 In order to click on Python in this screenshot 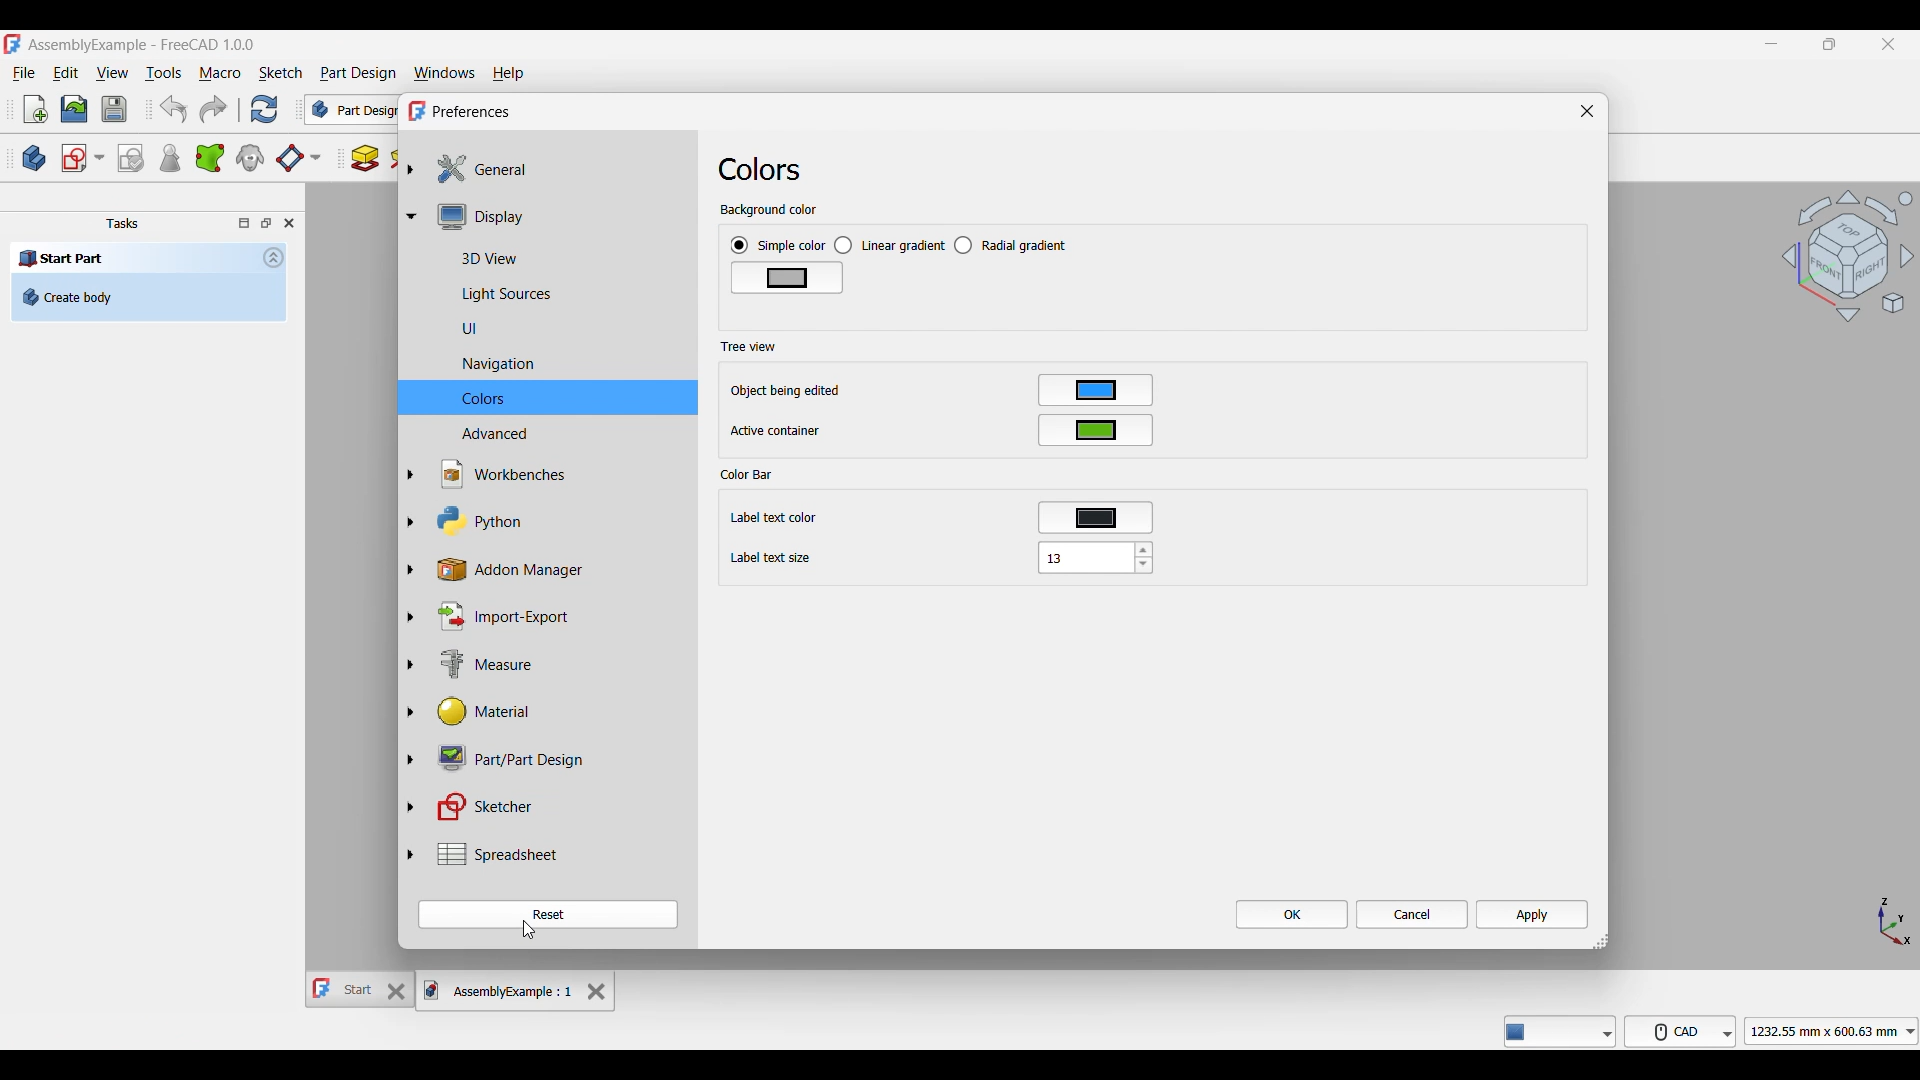, I will do `click(467, 521)`.